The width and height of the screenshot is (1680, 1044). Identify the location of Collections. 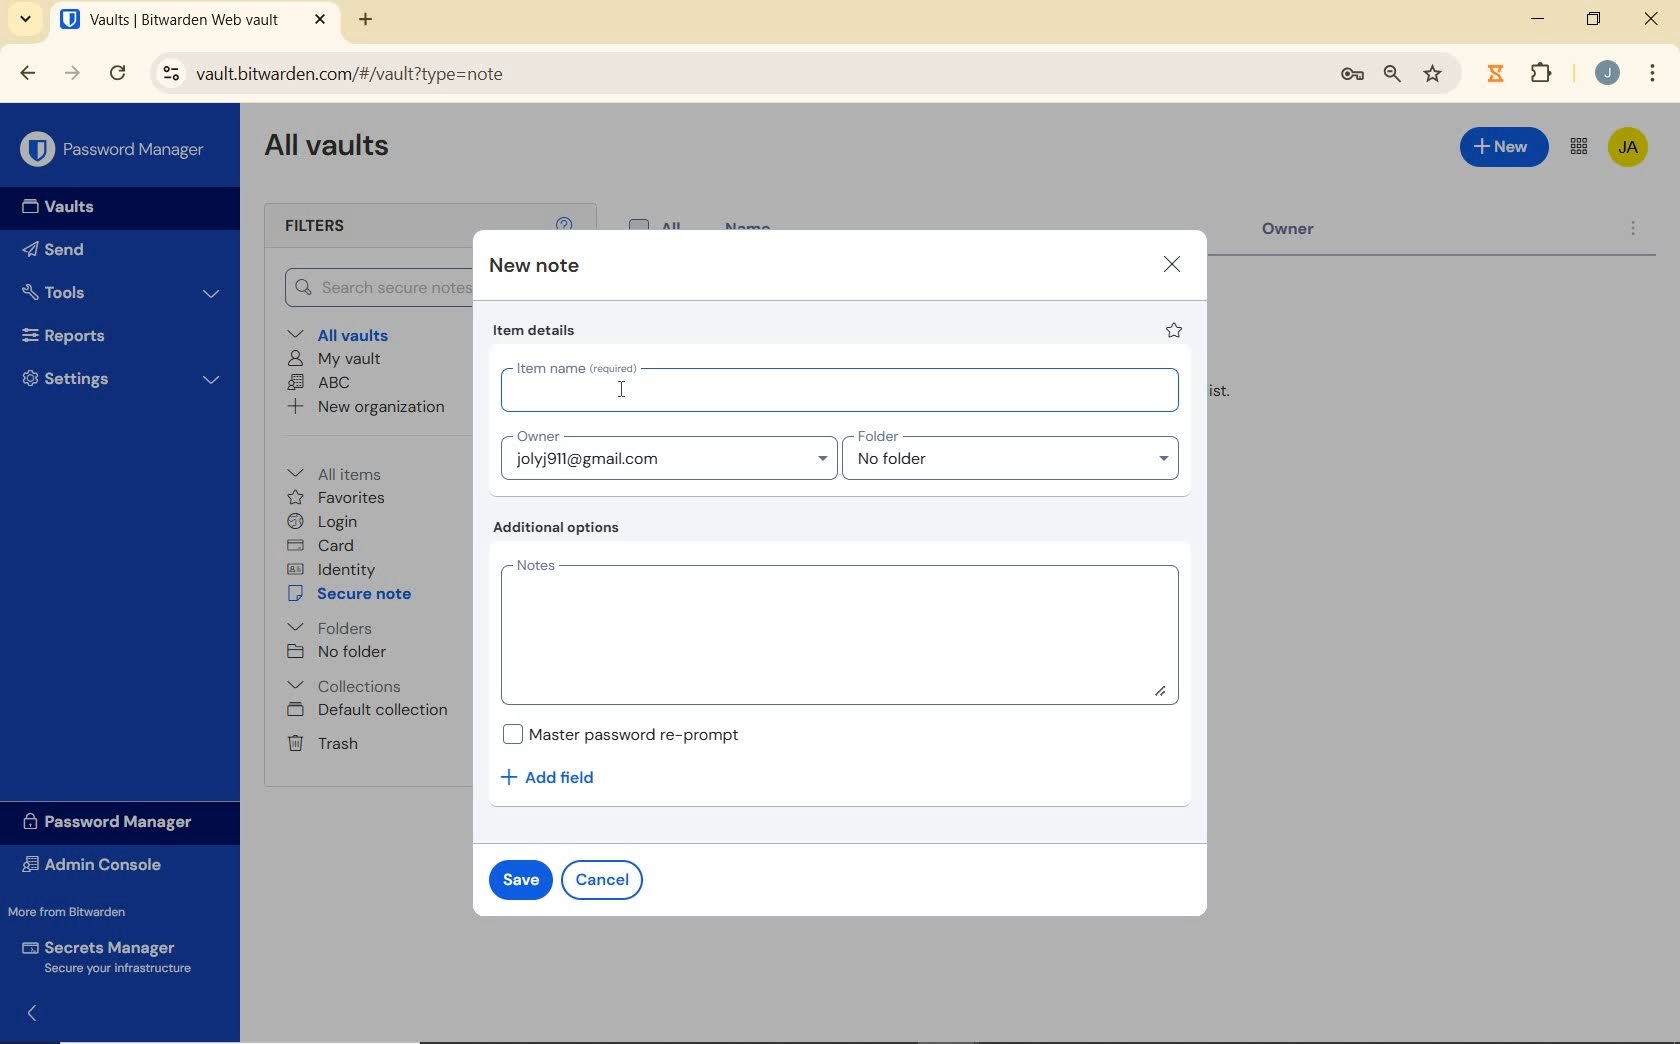
(349, 685).